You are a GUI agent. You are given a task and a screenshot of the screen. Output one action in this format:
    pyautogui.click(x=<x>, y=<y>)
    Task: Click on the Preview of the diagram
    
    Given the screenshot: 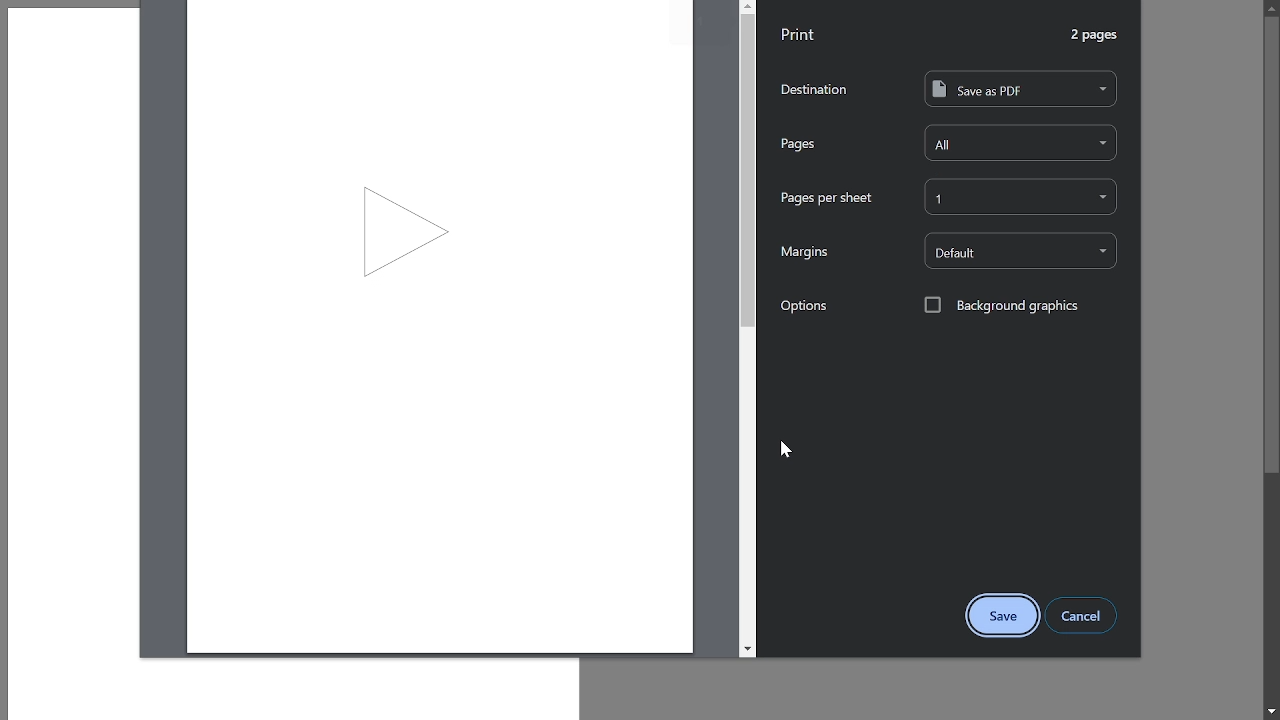 What is the action you would take?
    pyautogui.click(x=441, y=327)
    